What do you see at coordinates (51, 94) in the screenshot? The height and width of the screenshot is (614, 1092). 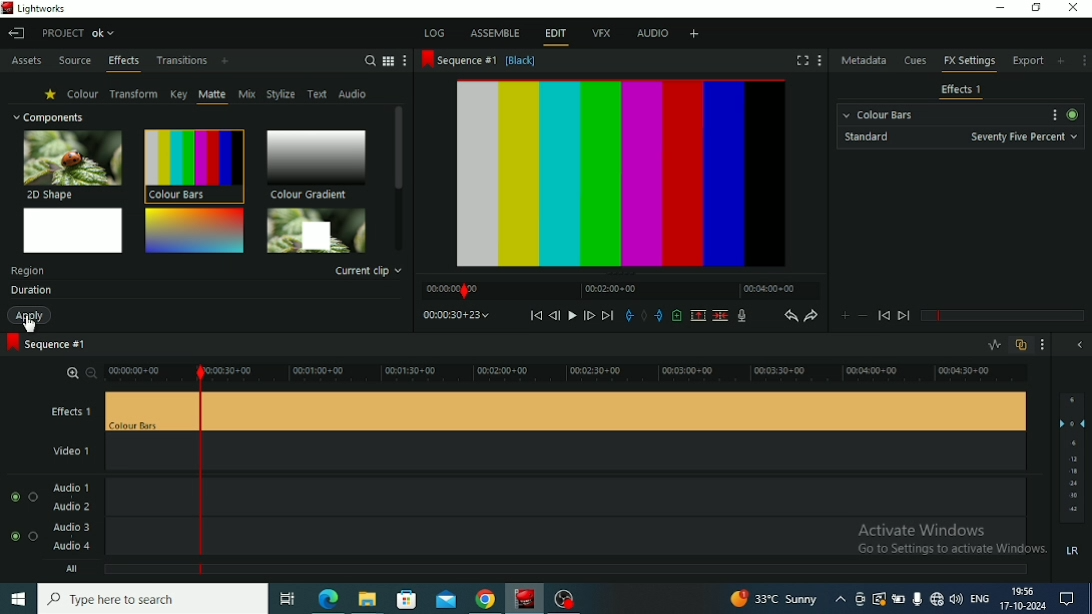 I see `Favorite` at bounding box center [51, 94].